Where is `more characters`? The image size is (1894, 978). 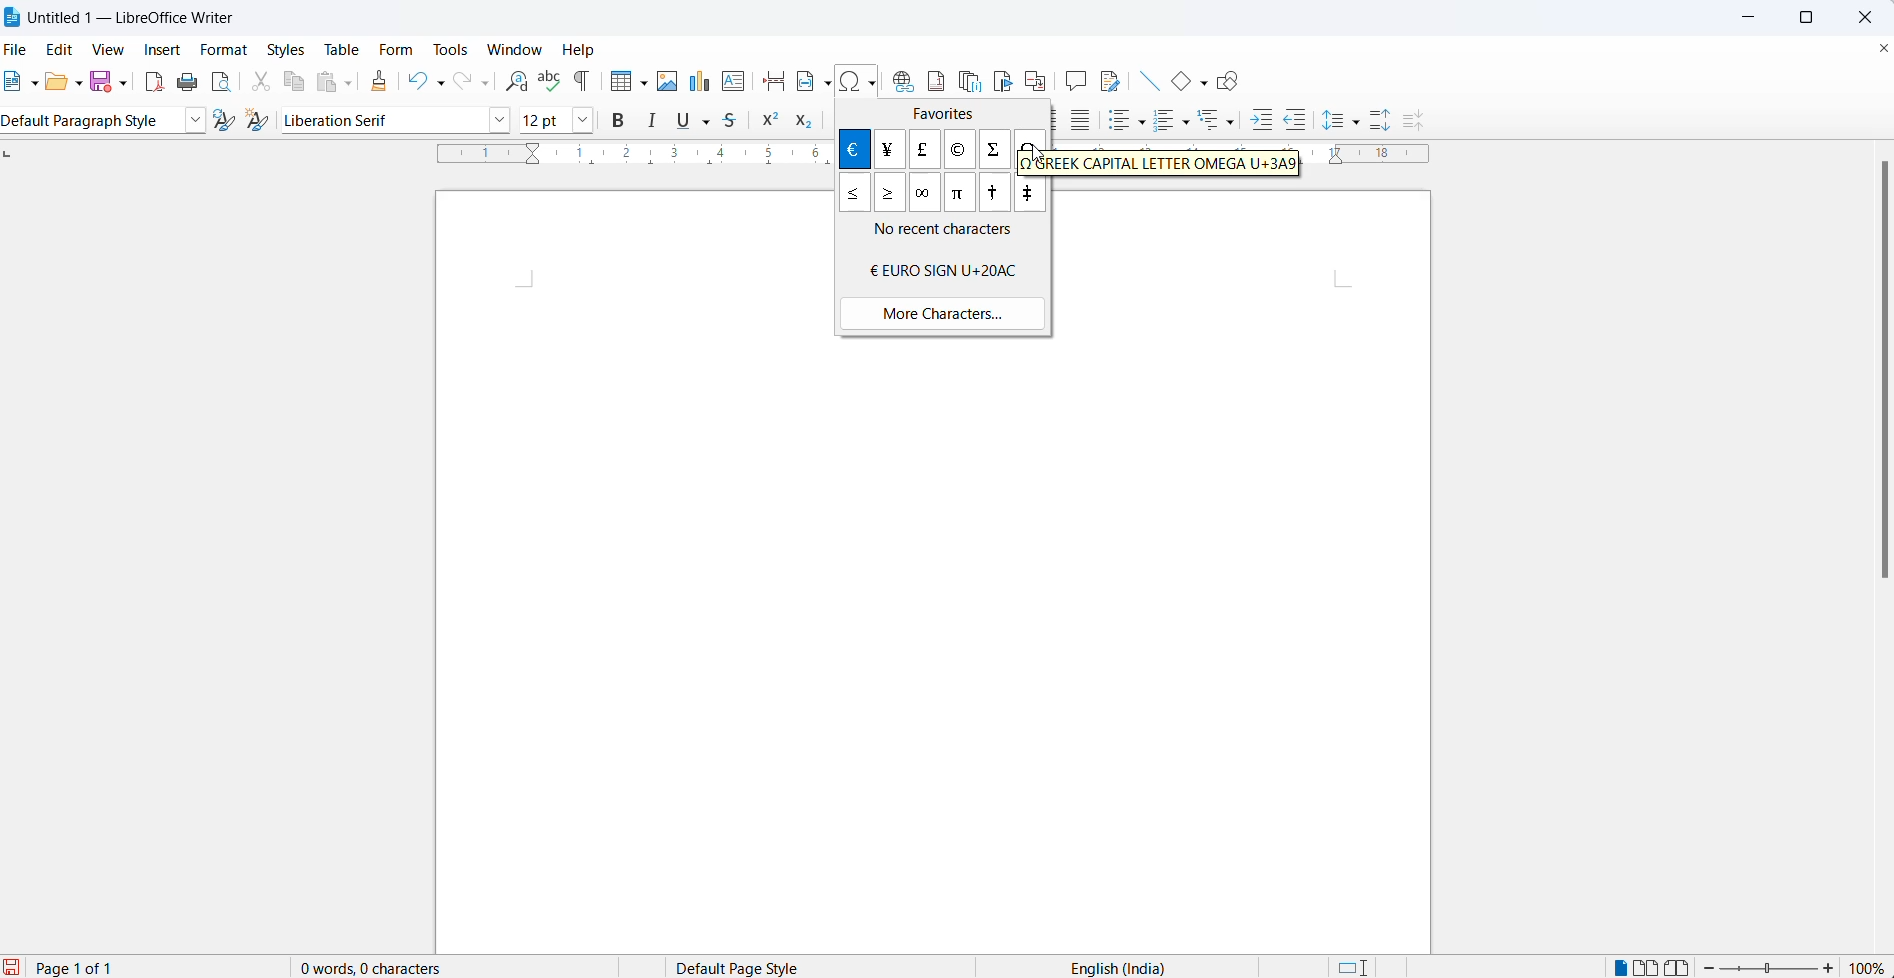 more characters is located at coordinates (941, 312).